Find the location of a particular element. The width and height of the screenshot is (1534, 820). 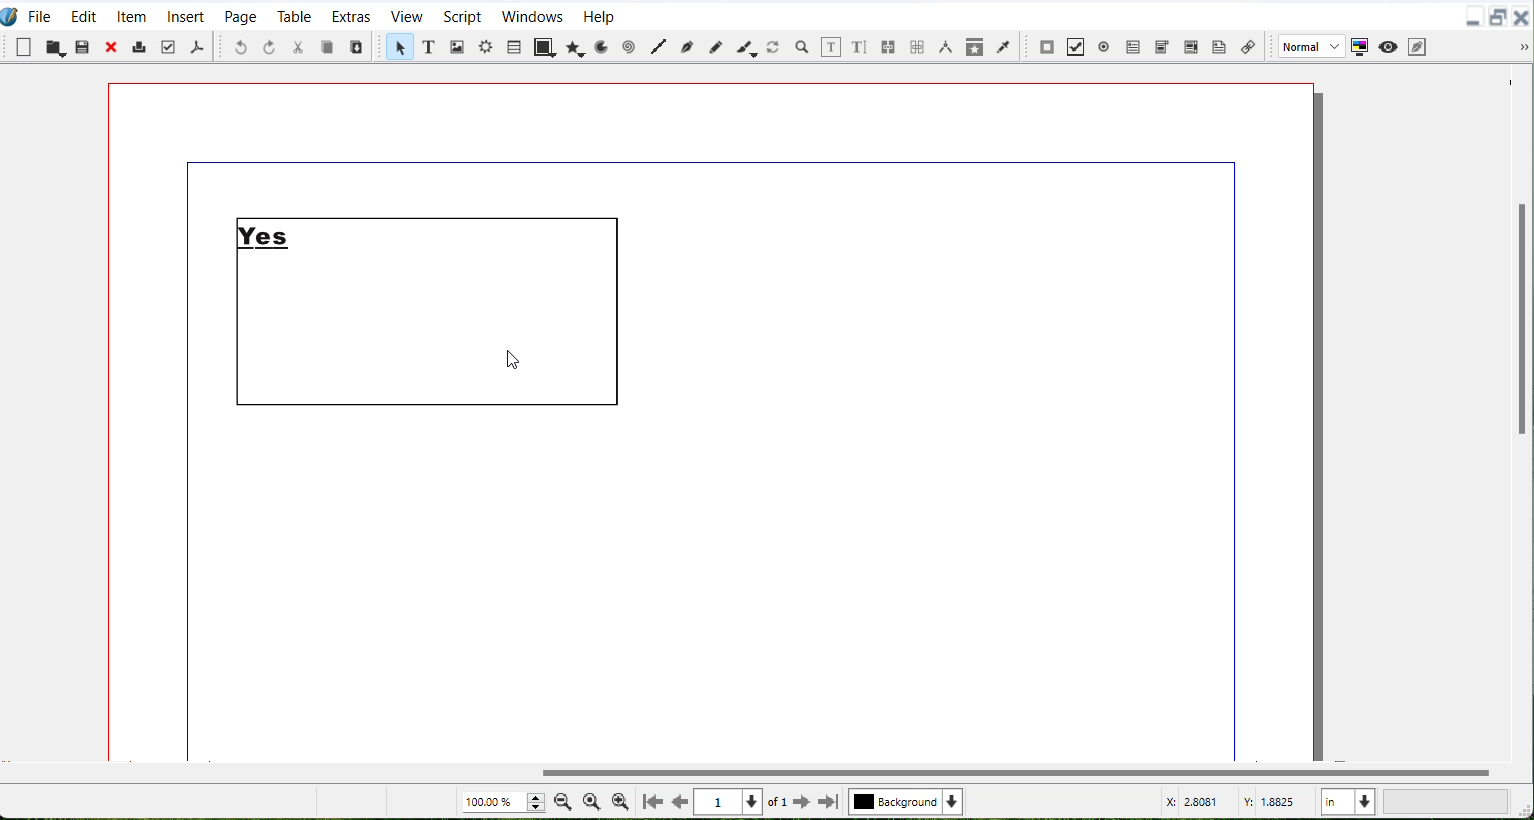

Calligraphic line is located at coordinates (747, 47).